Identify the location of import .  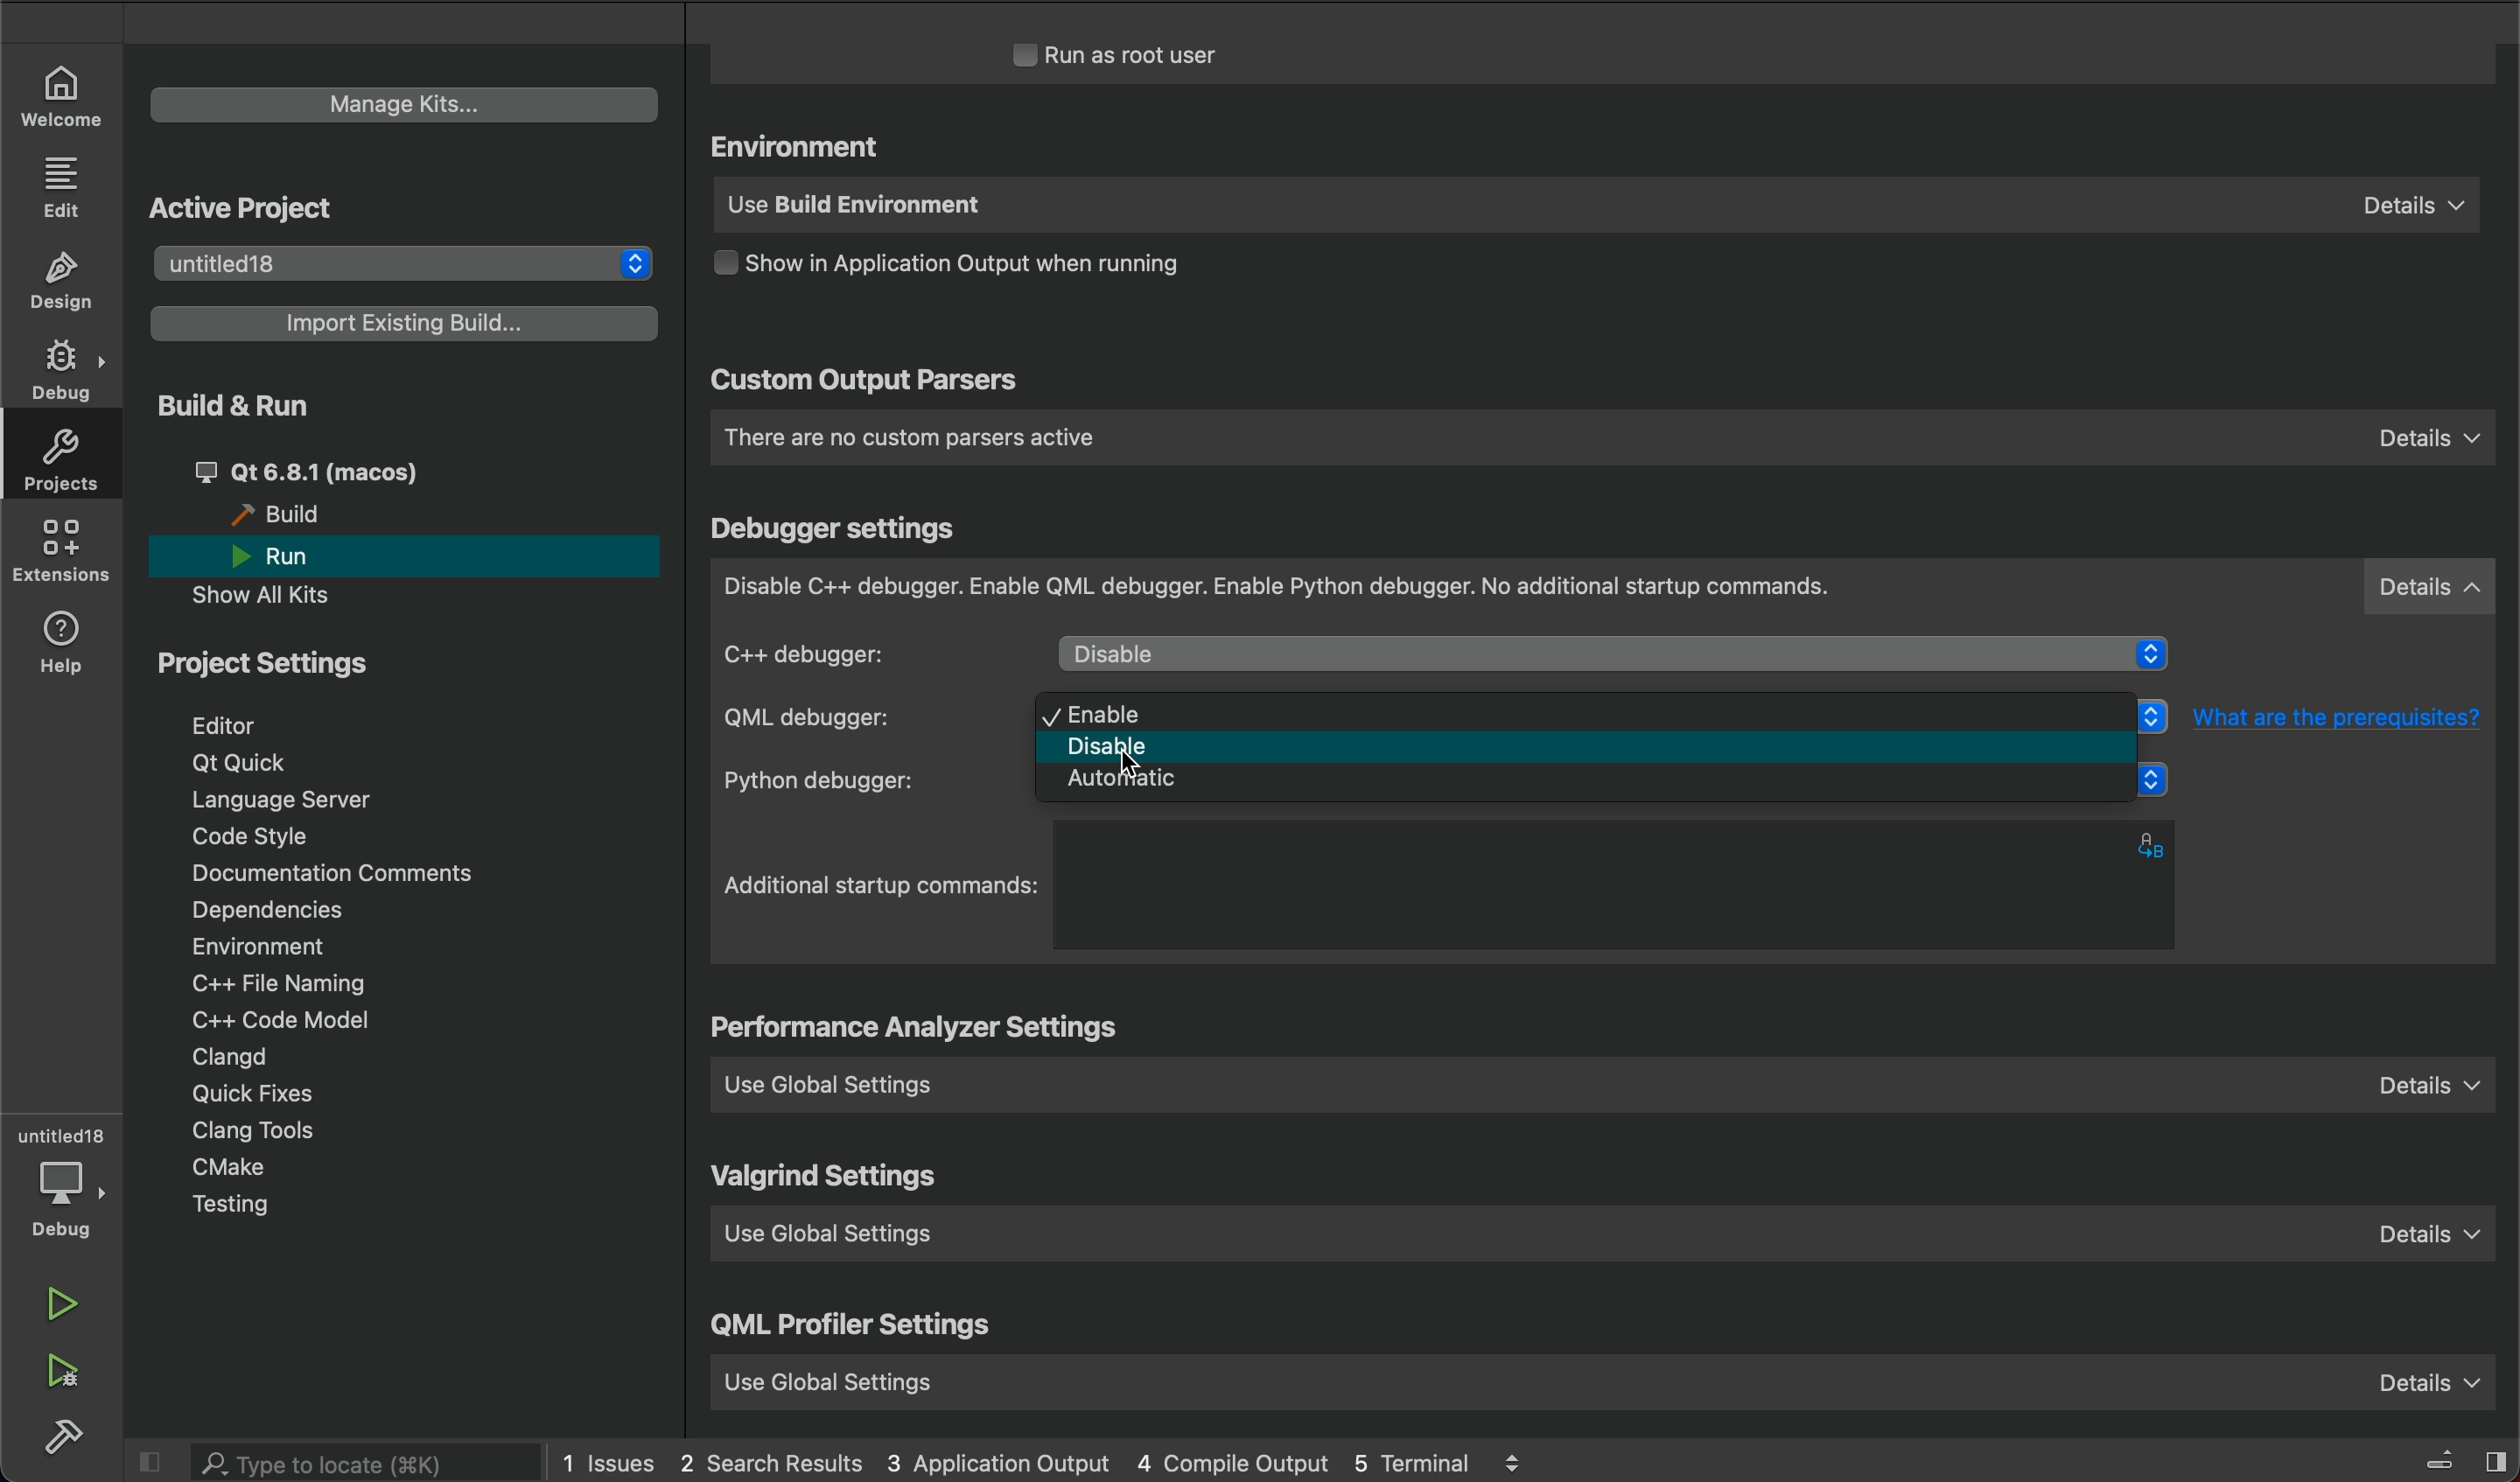
(407, 322).